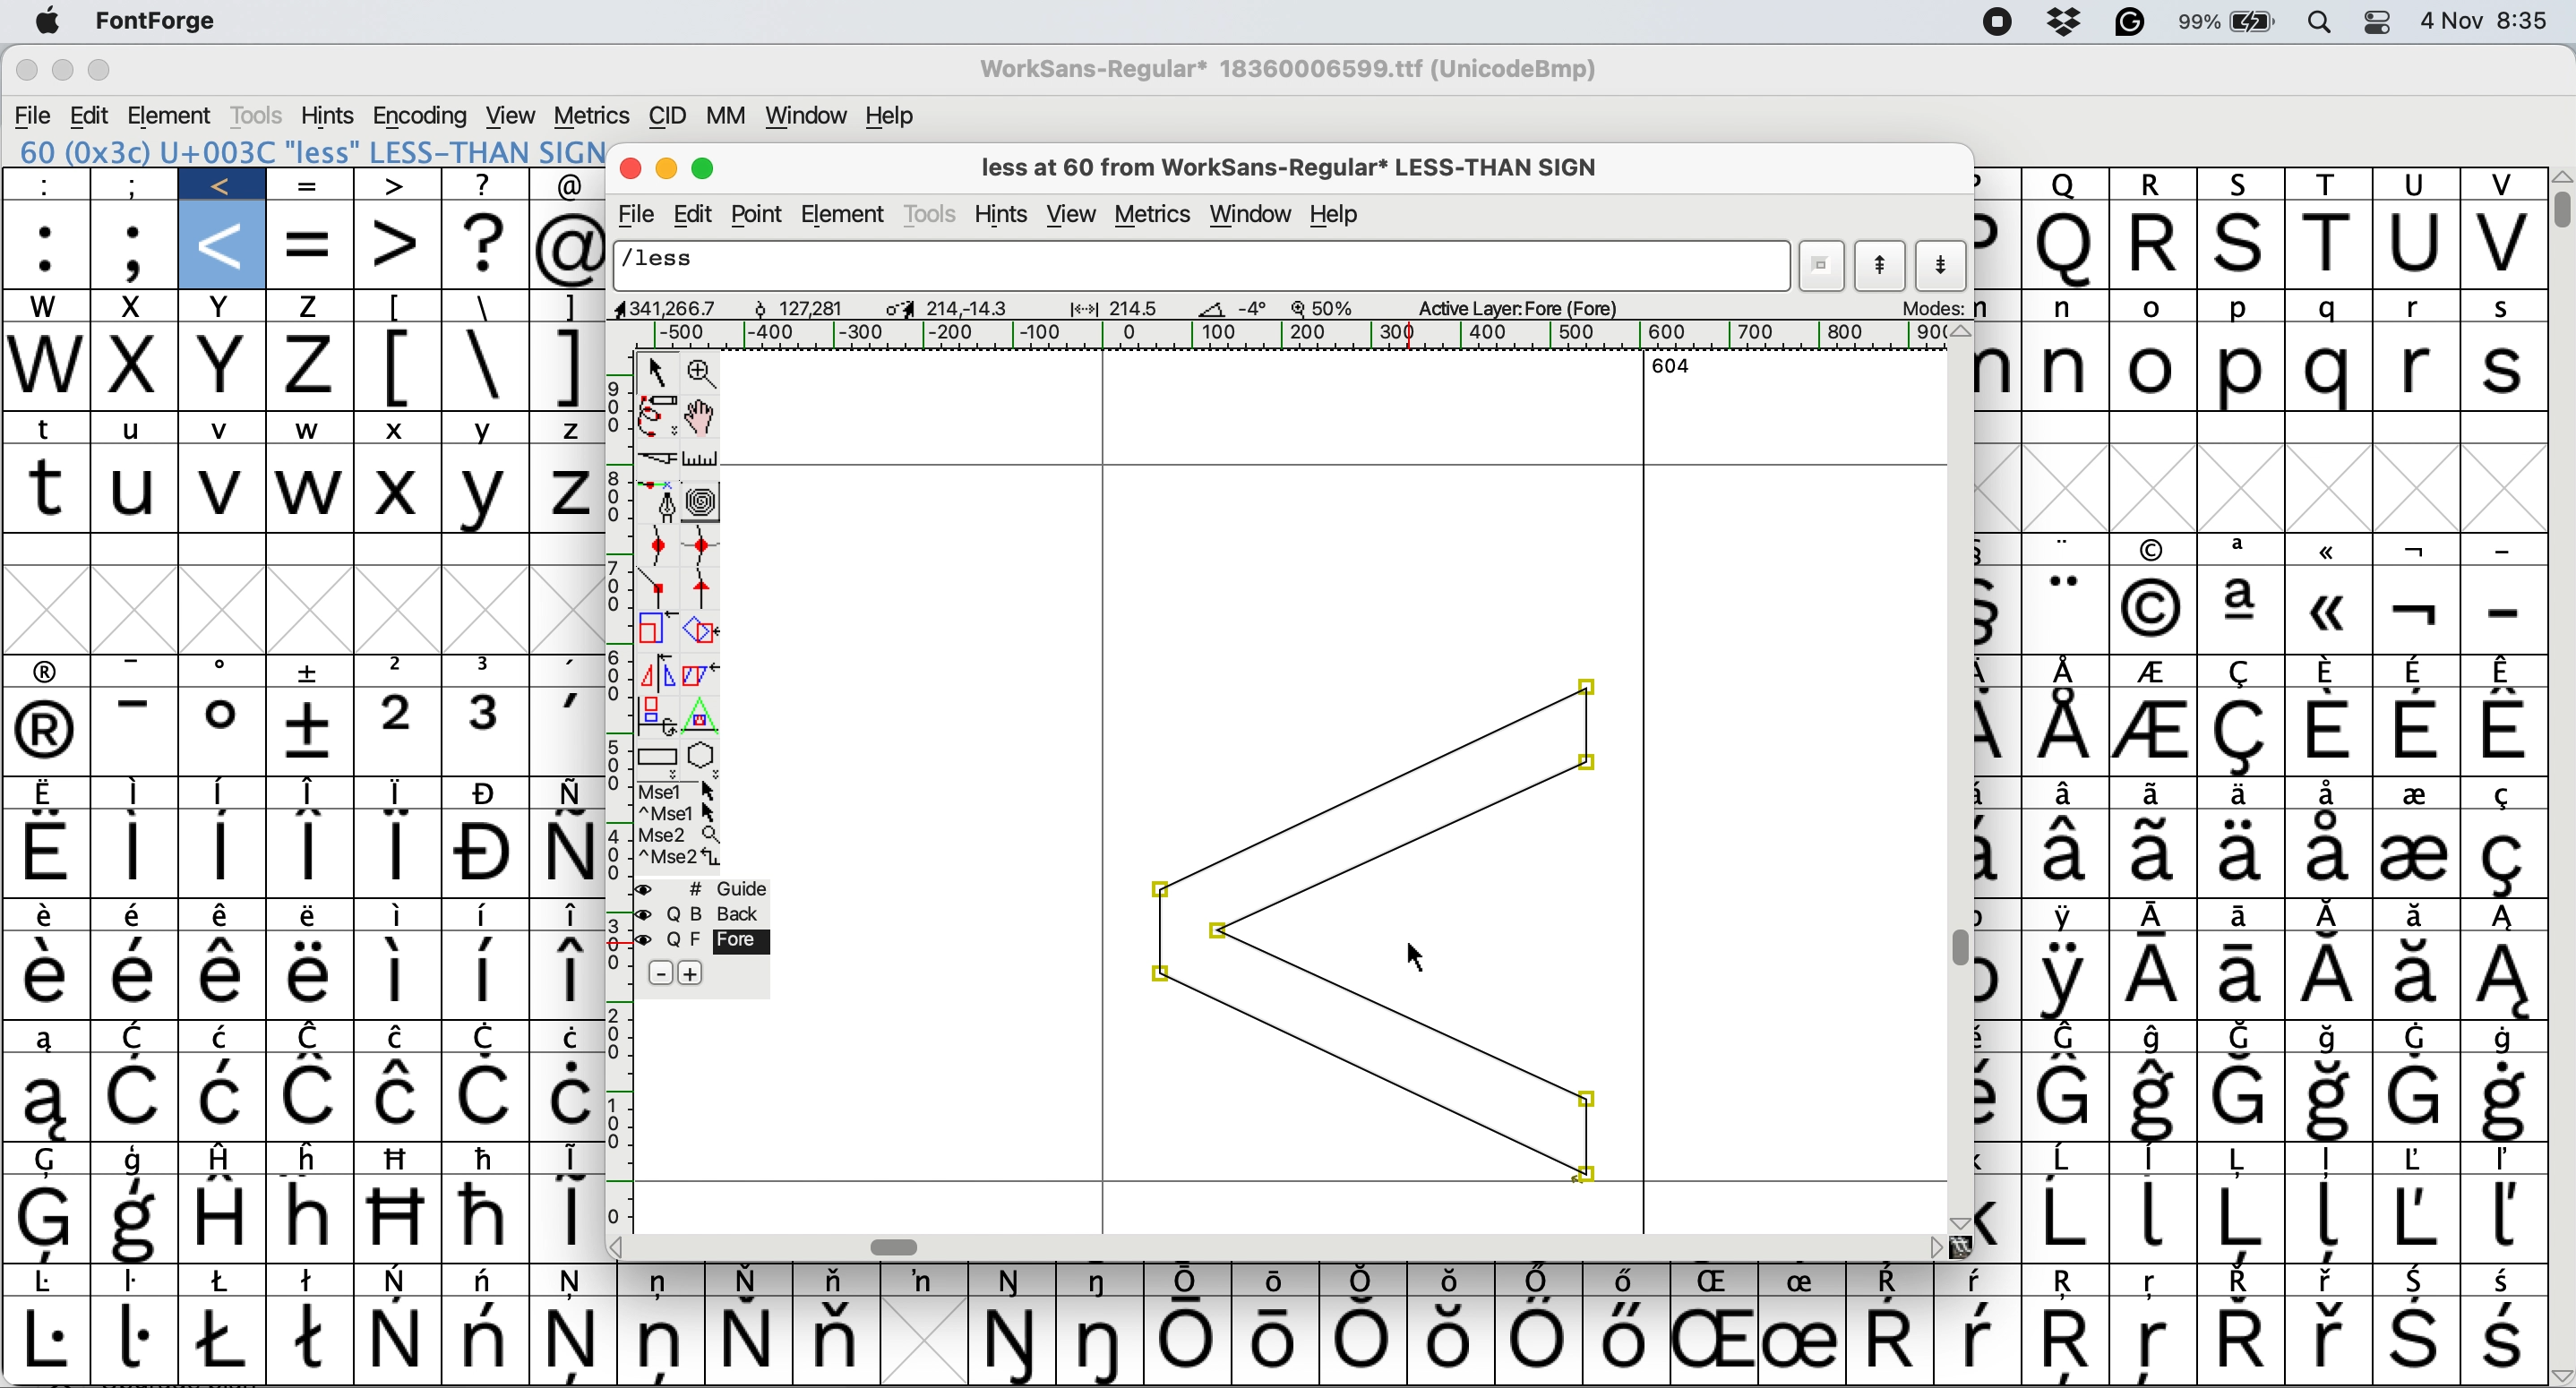  What do you see at coordinates (2240, 1159) in the screenshot?
I see `Symbol` at bounding box center [2240, 1159].